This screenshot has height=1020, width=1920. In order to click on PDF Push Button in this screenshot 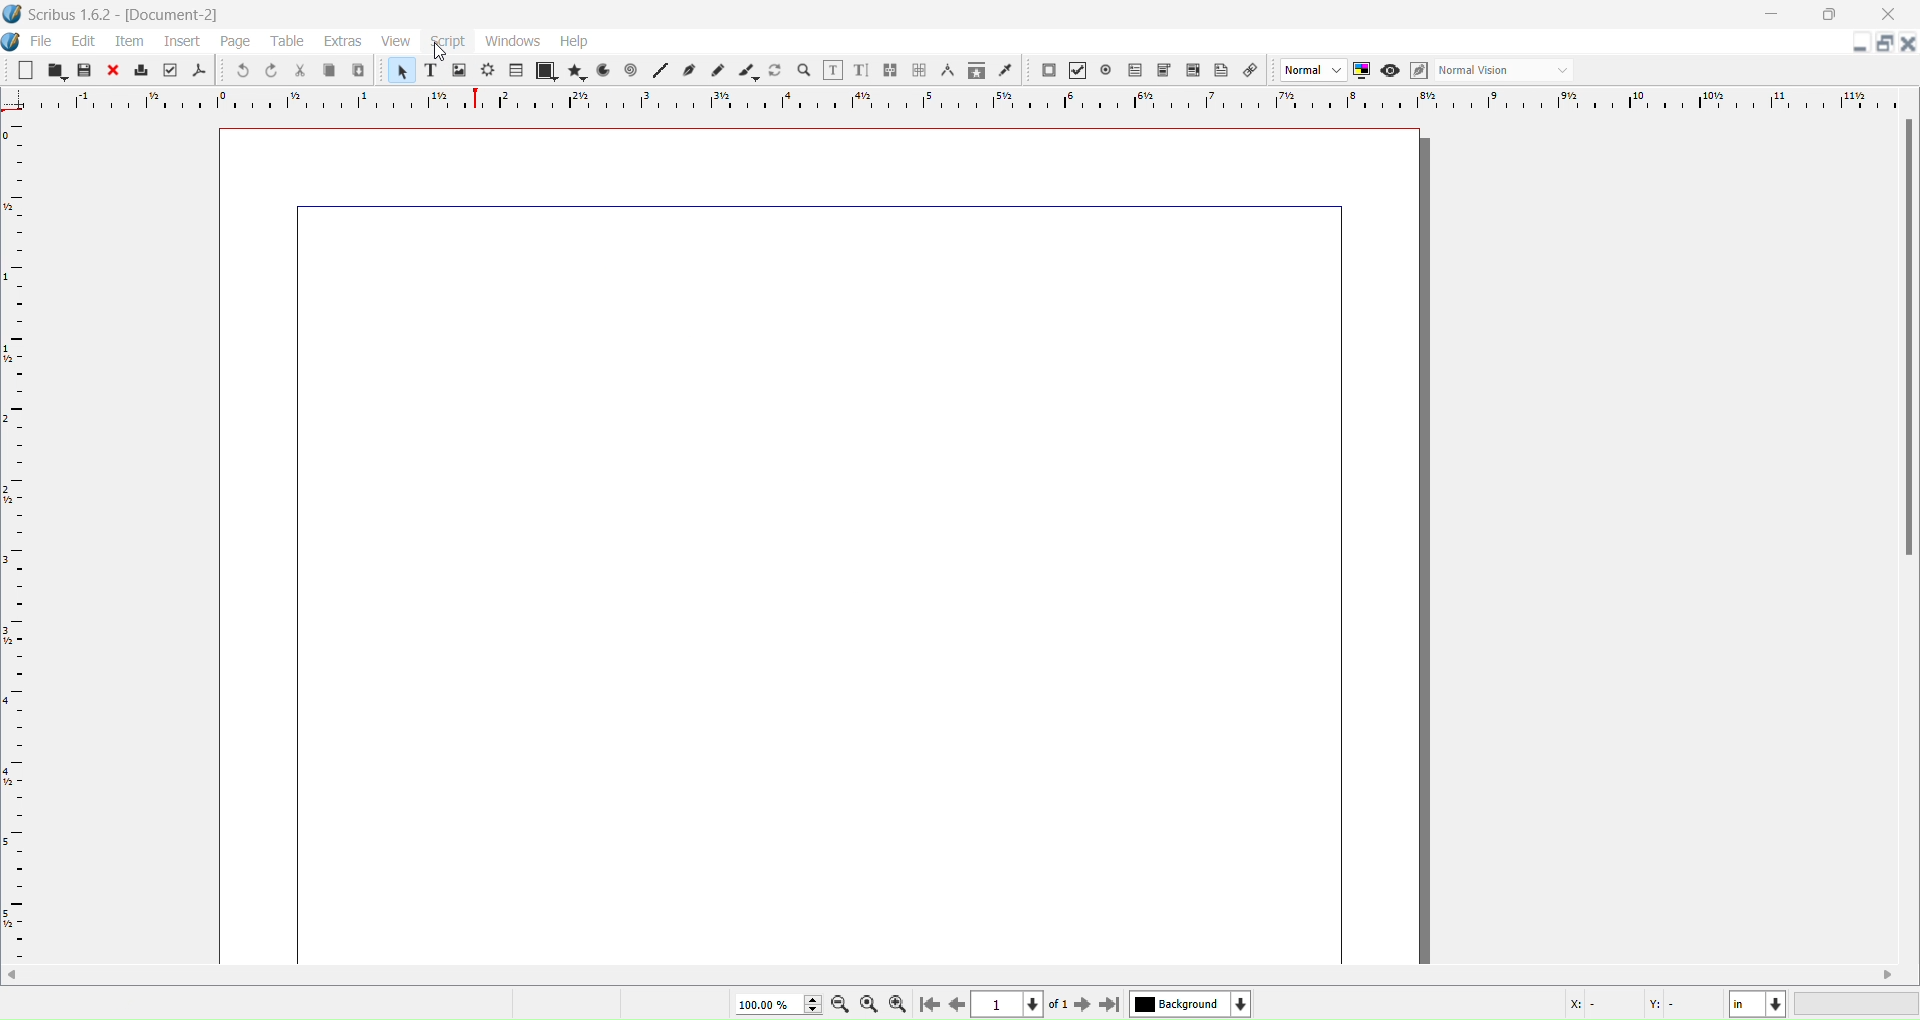, I will do `click(1049, 71)`.